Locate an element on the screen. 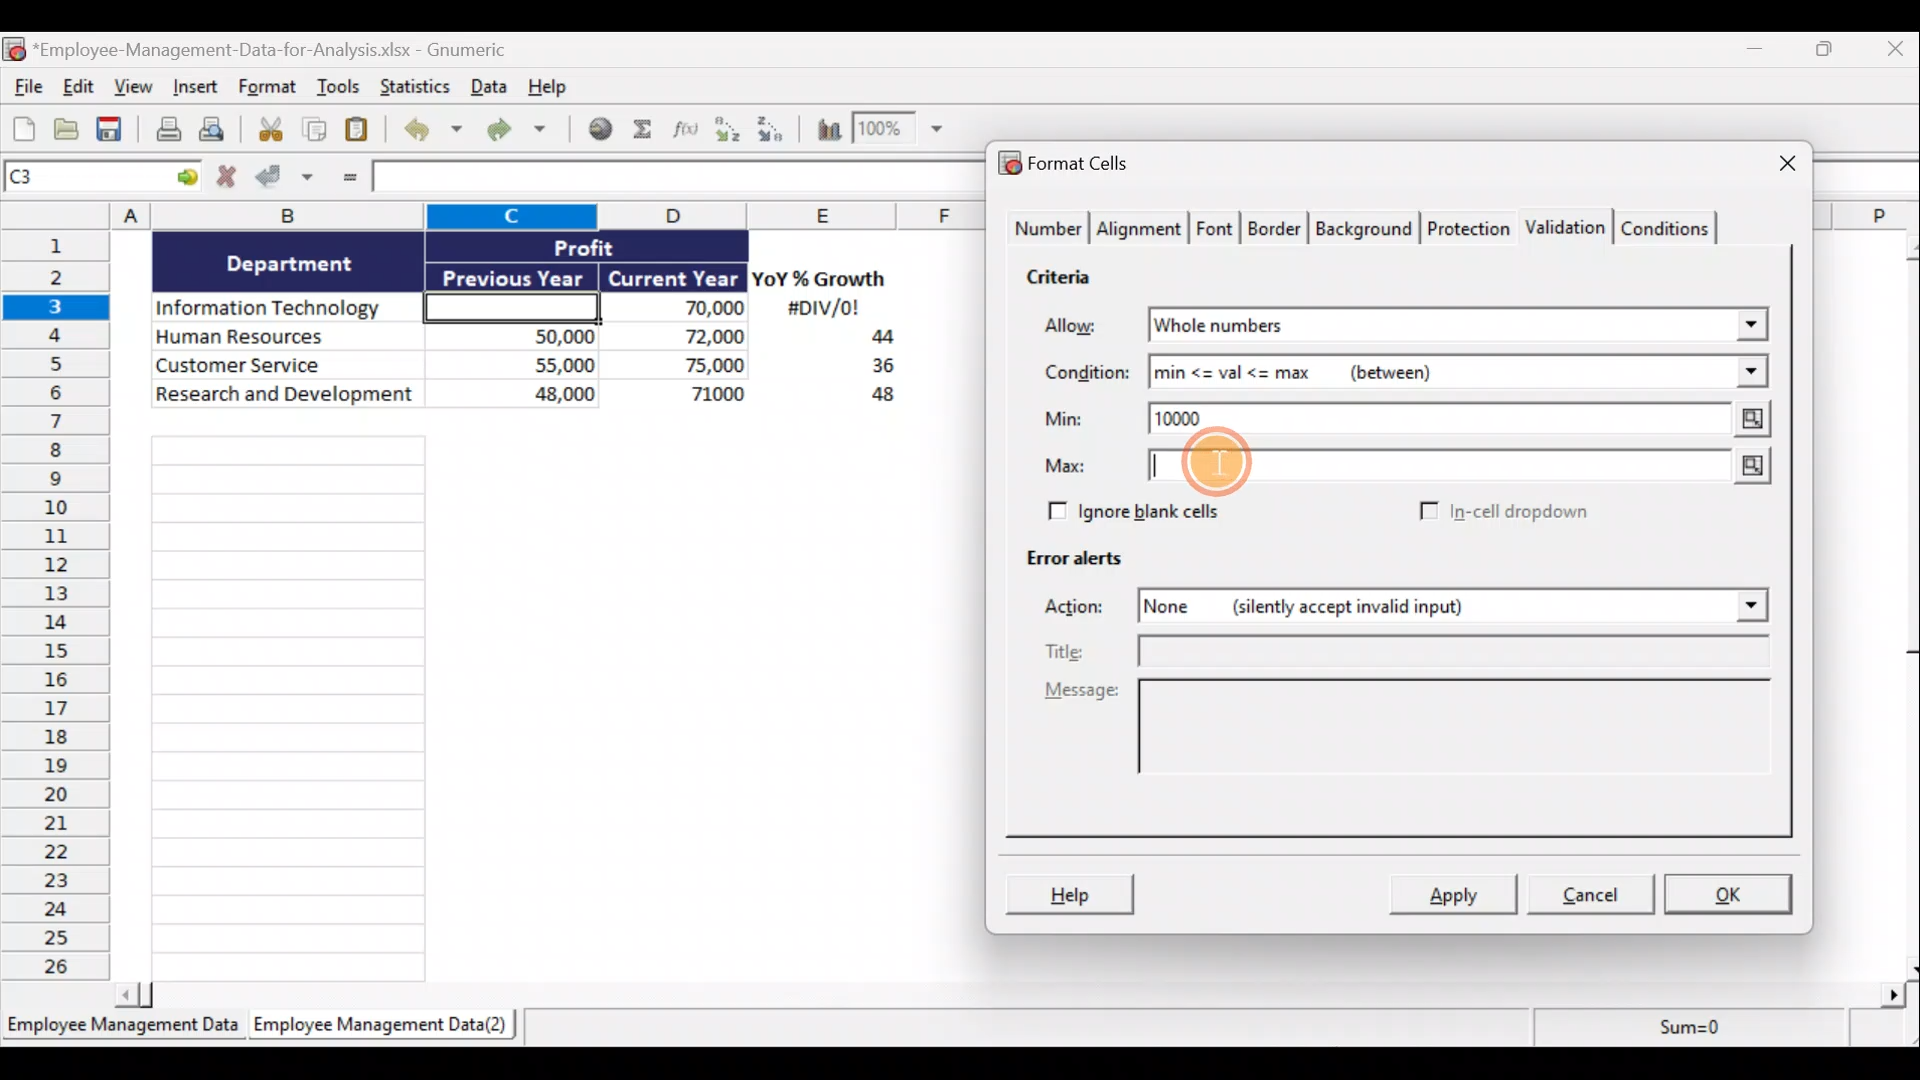 The image size is (1920, 1080). Undo last action is located at coordinates (436, 131).